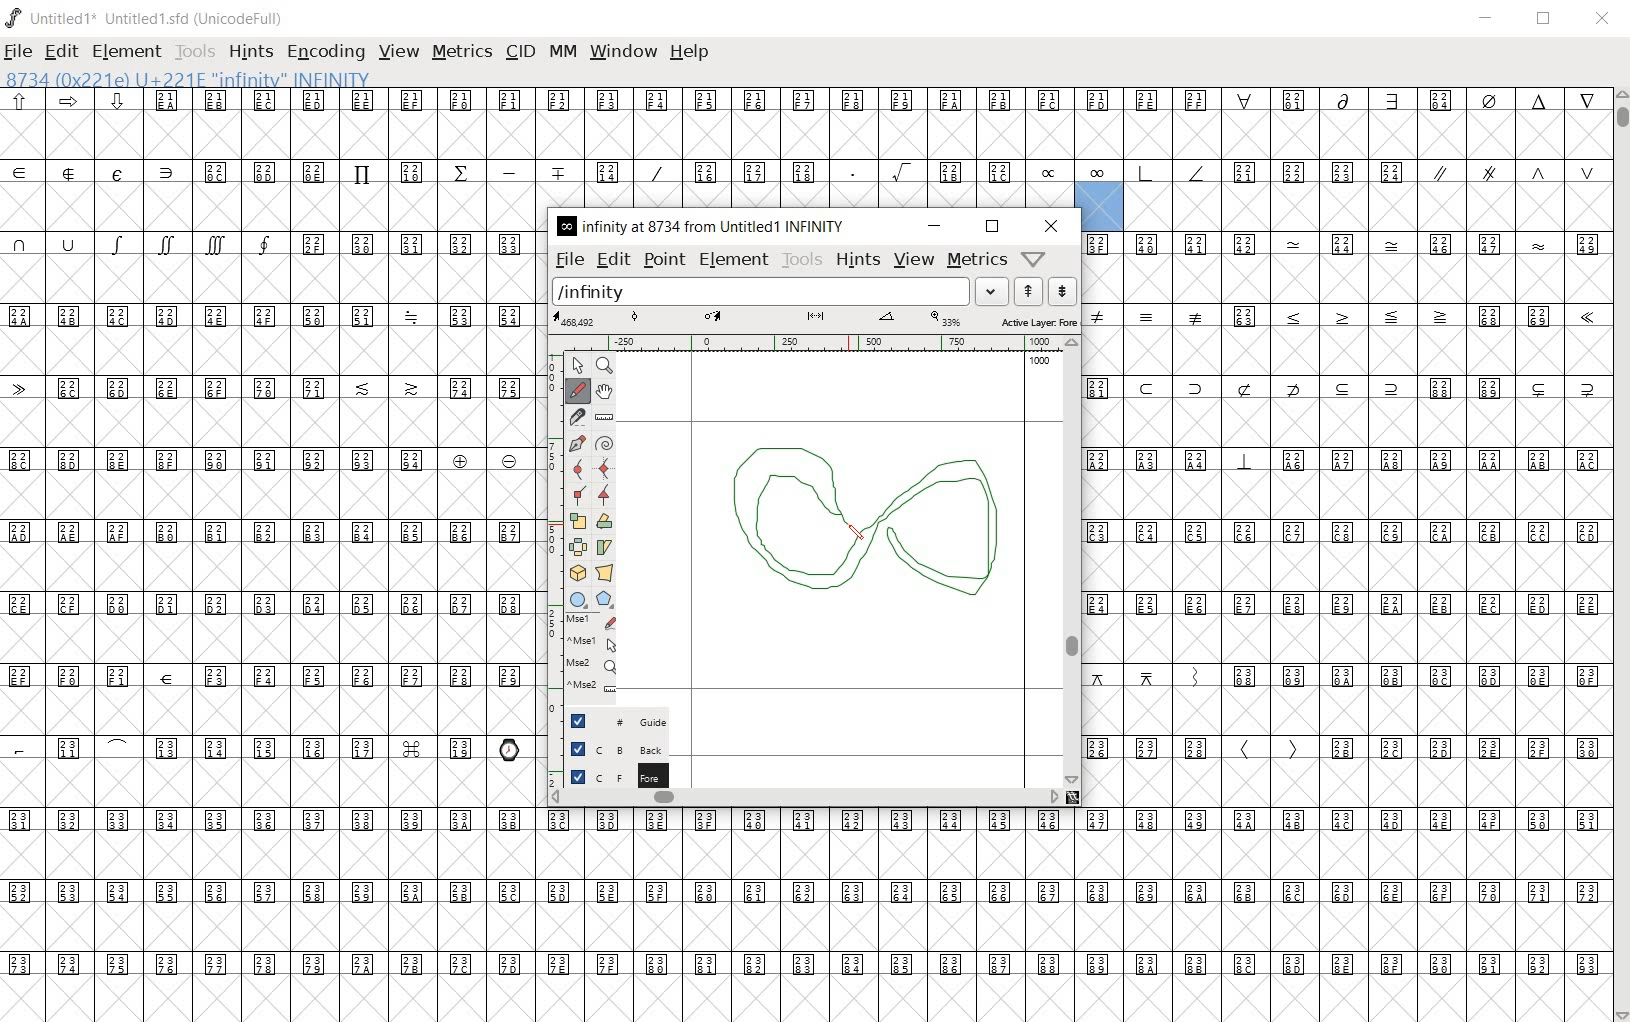 The height and width of the screenshot is (1022, 1630). Describe the element at coordinates (607, 777) in the screenshot. I see `foreground` at that location.